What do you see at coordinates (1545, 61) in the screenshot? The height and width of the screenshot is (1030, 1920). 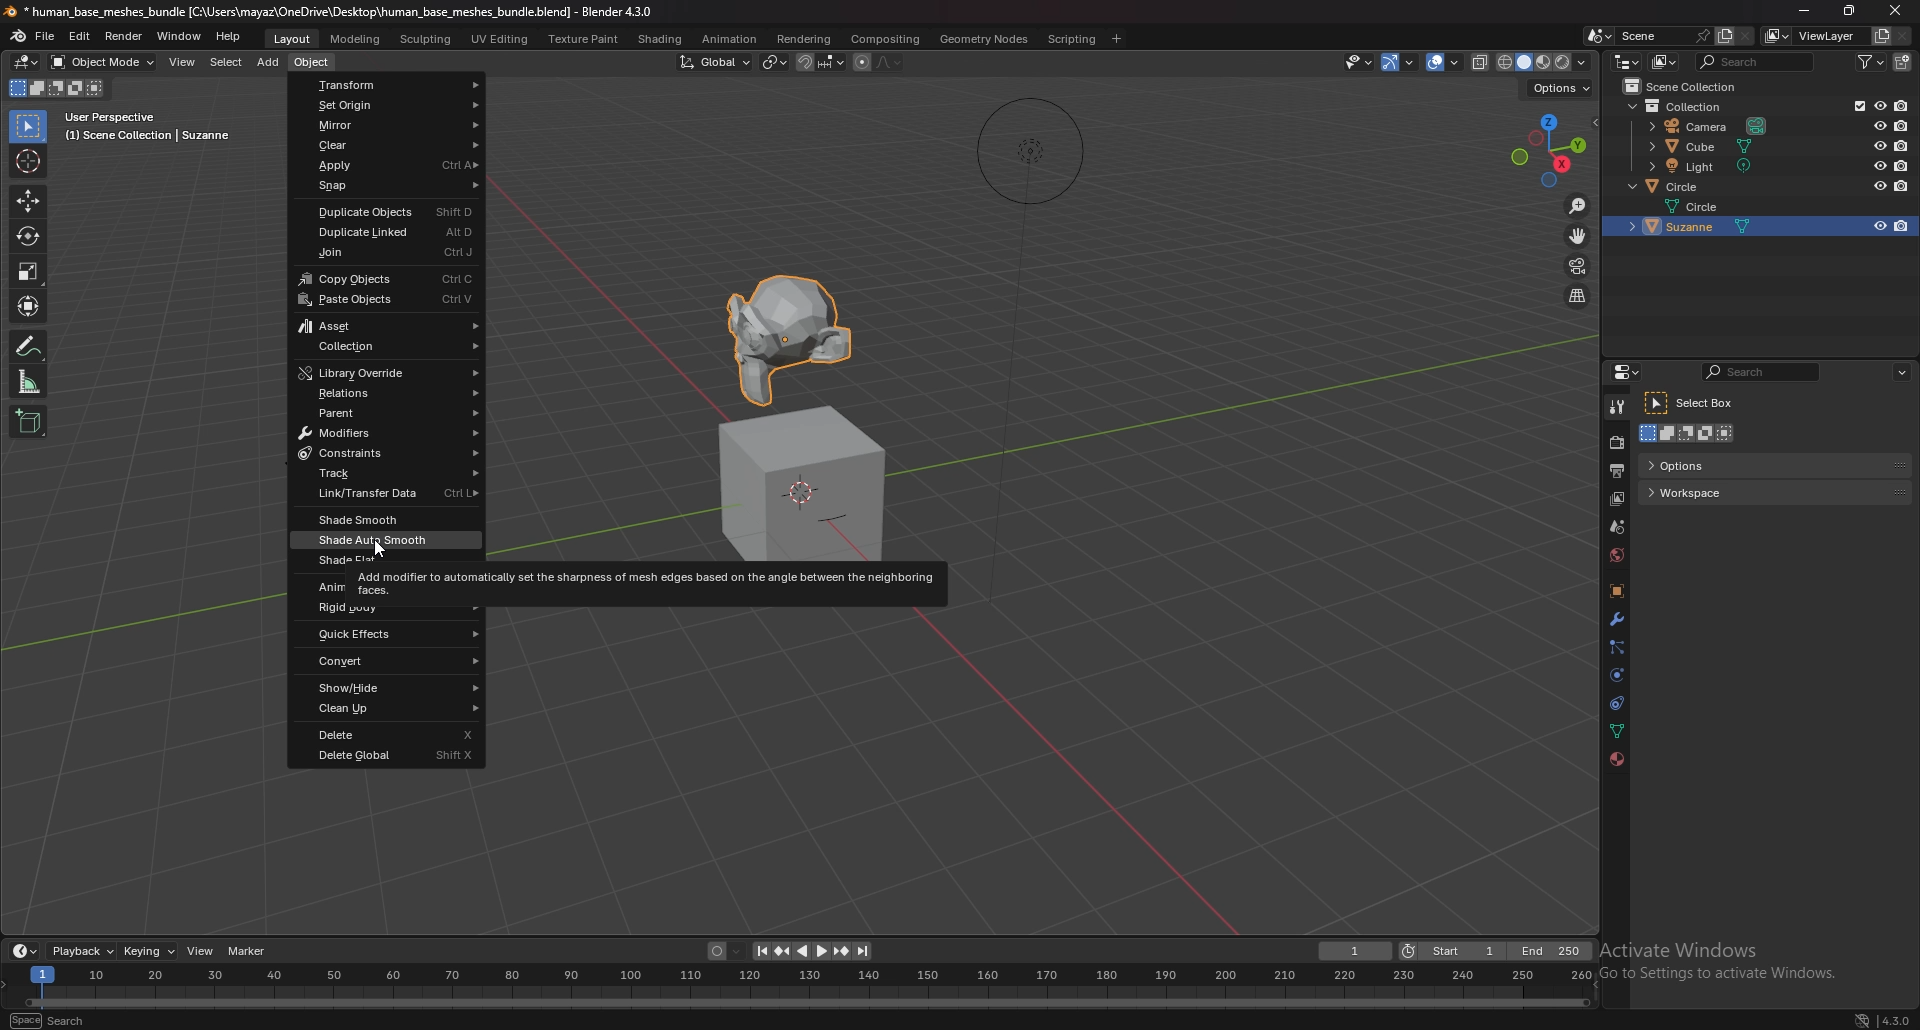 I see `viewport shading` at bounding box center [1545, 61].